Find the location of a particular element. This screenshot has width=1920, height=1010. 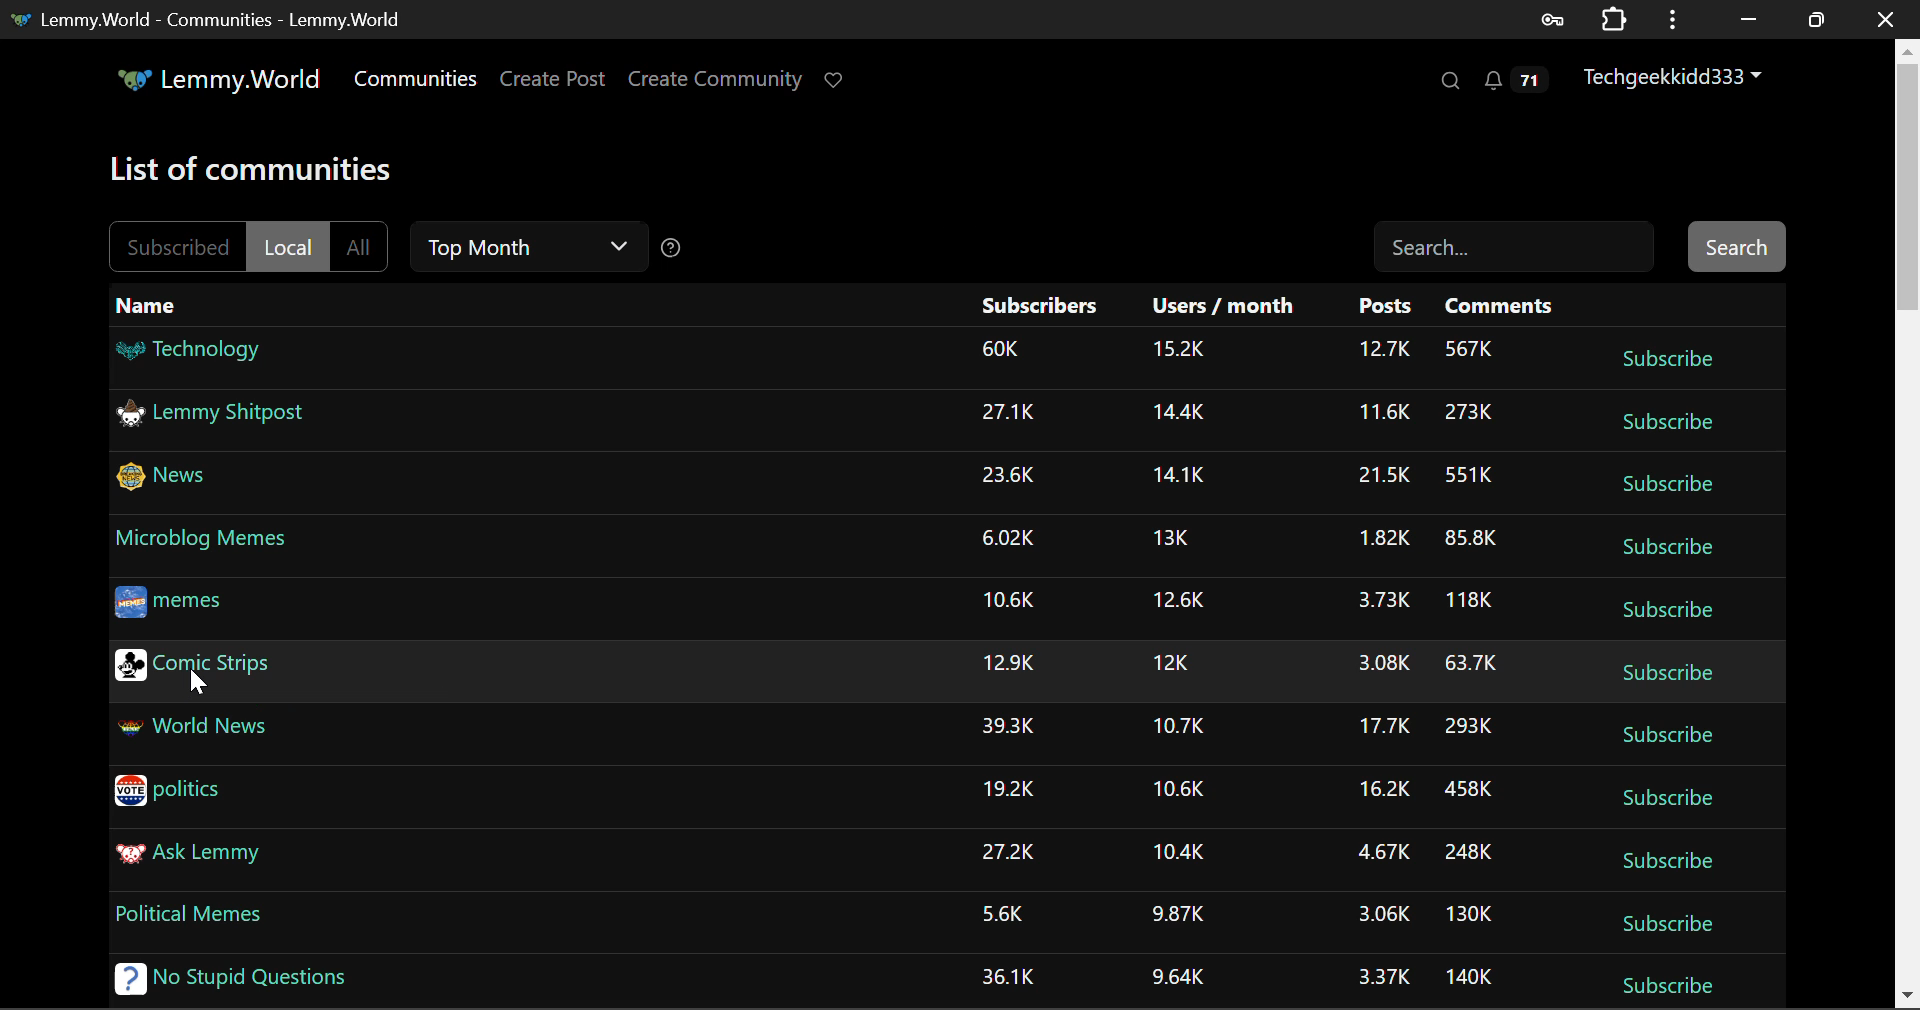

118K is located at coordinates (1468, 600).